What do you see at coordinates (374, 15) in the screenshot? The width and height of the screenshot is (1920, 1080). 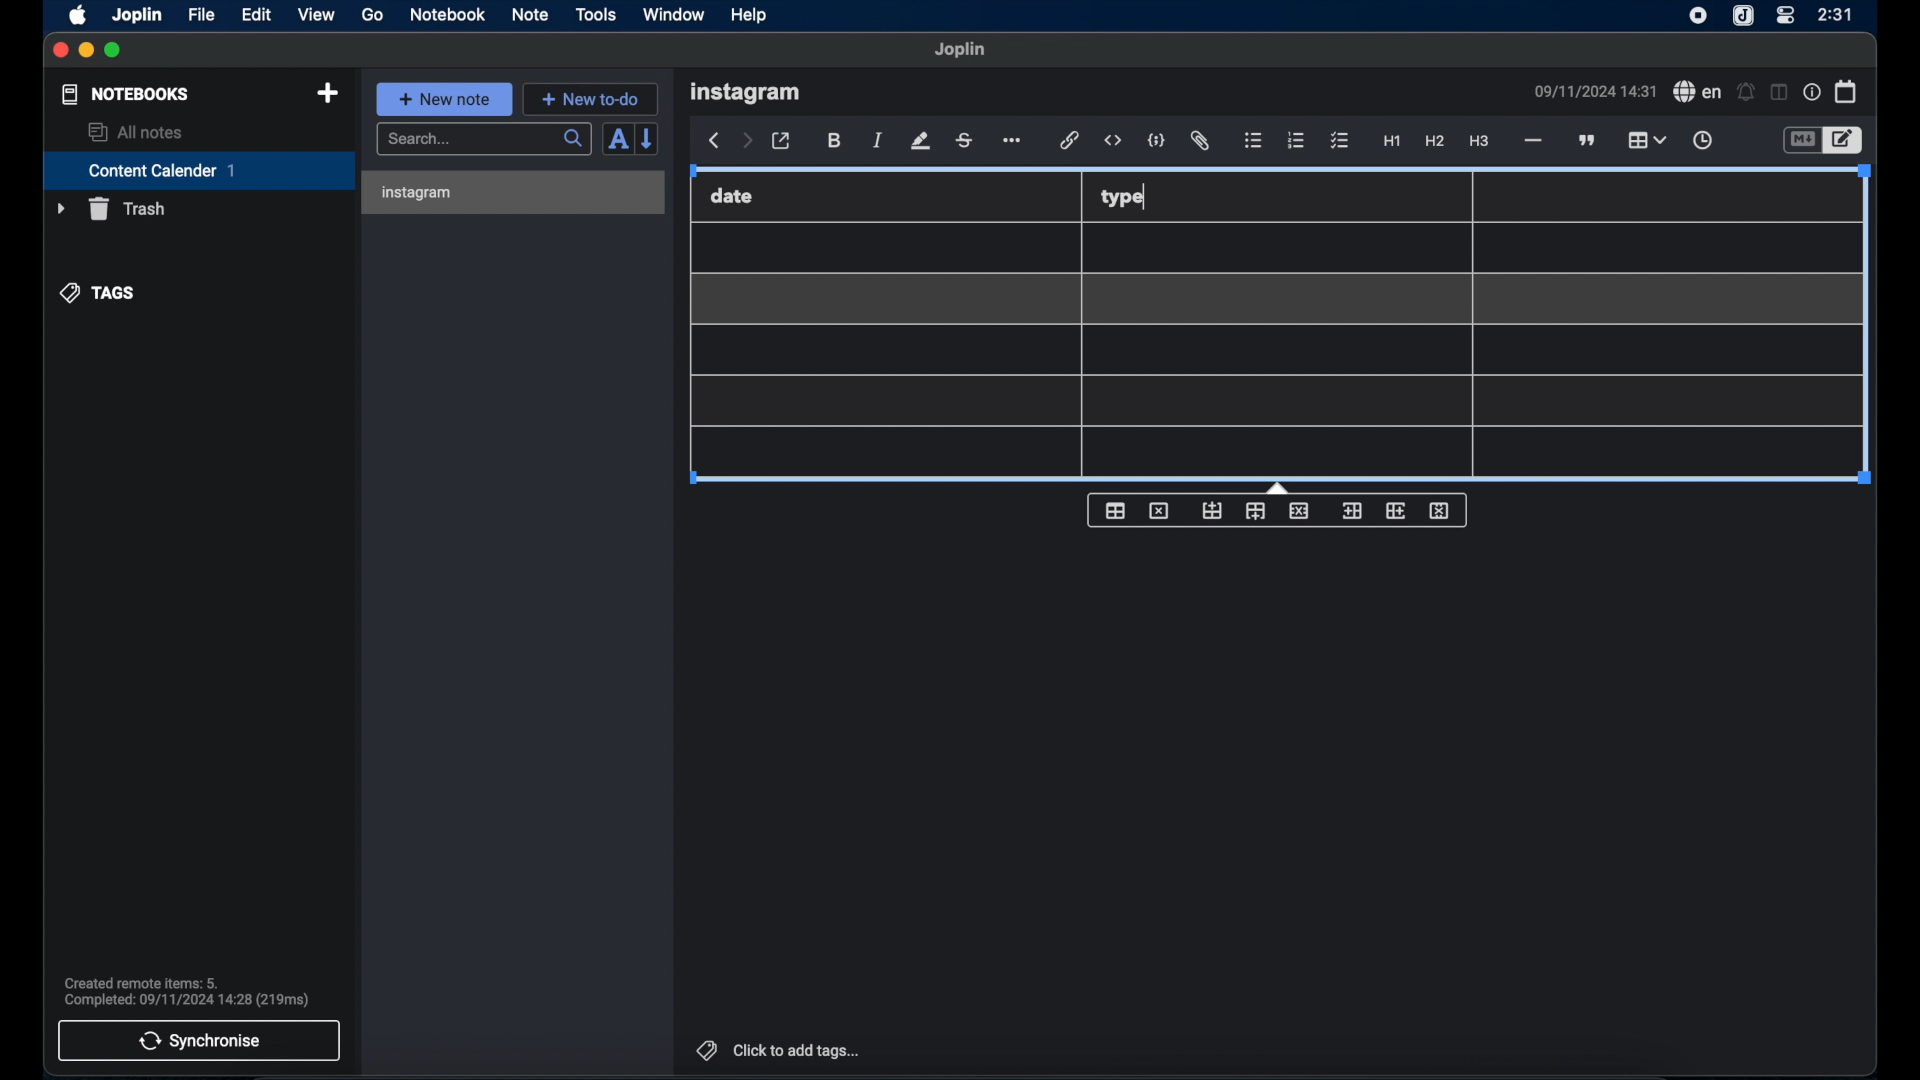 I see `go` at bounding box center [374, 15].